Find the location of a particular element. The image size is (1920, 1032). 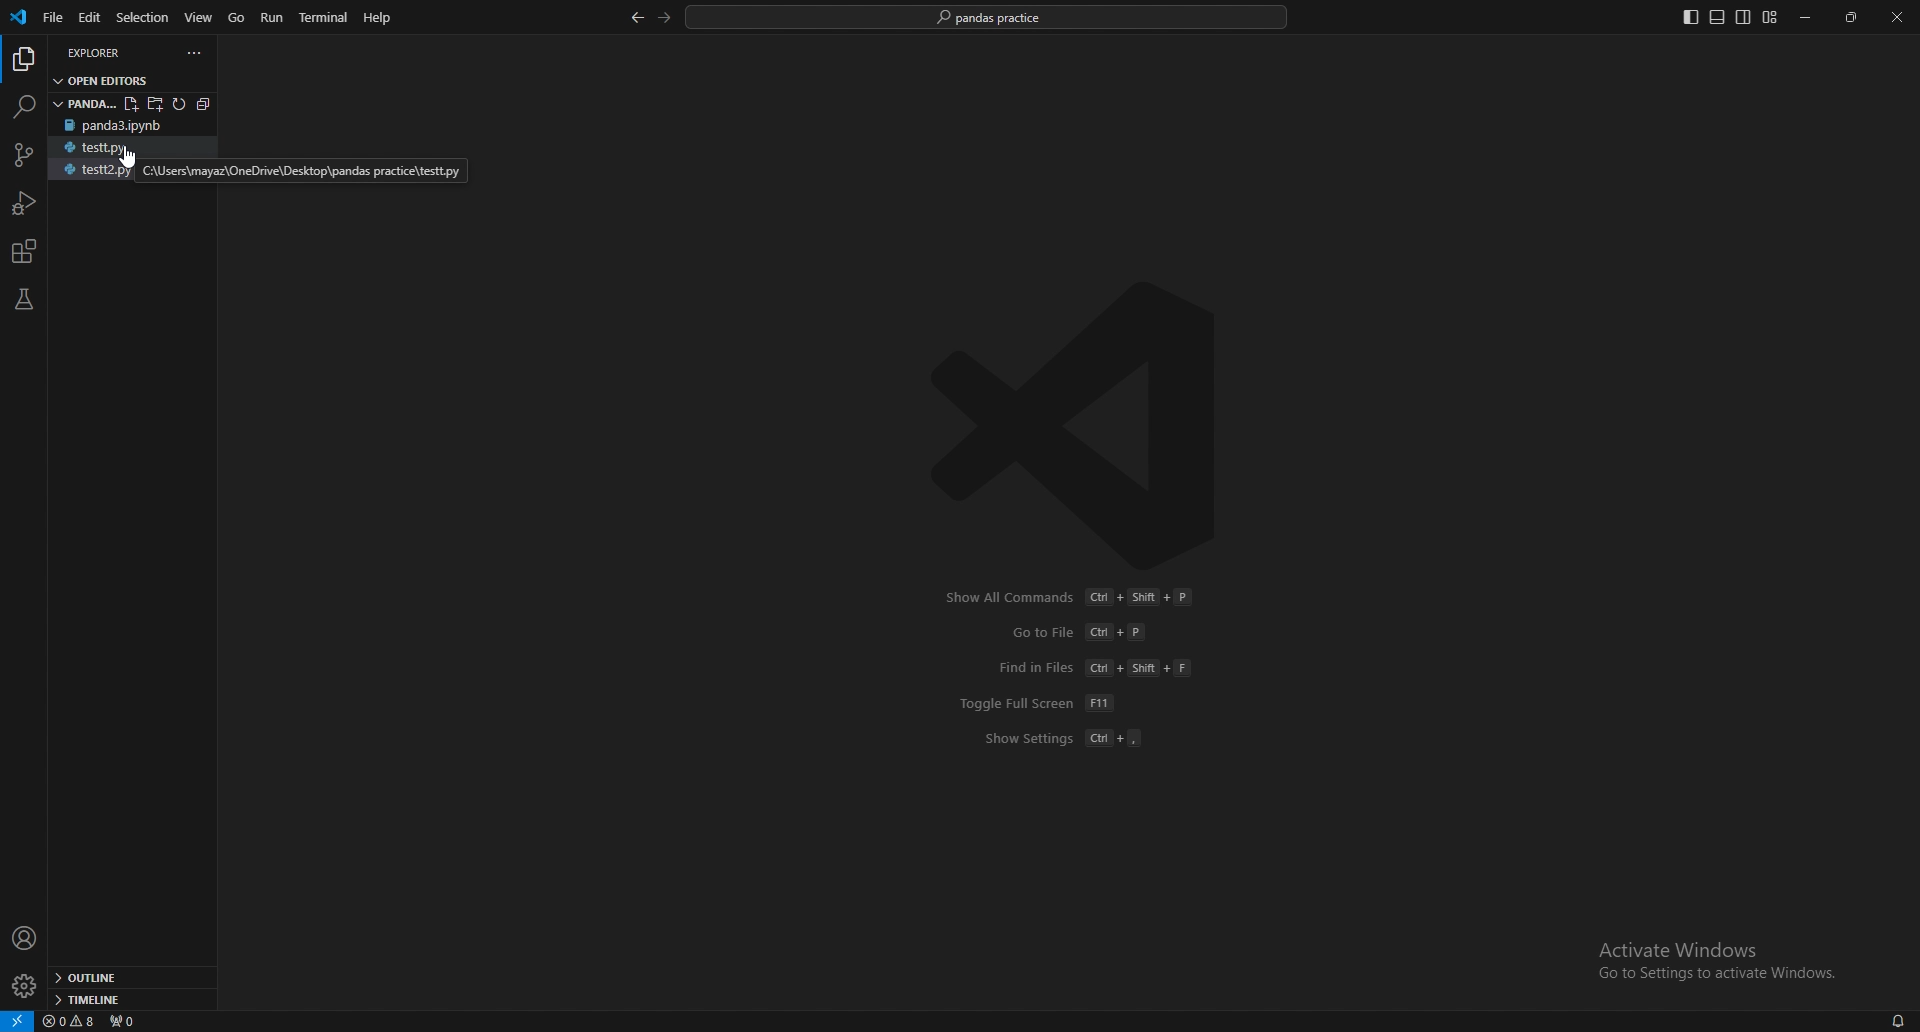

extensions is located at coordinates (25, 252).